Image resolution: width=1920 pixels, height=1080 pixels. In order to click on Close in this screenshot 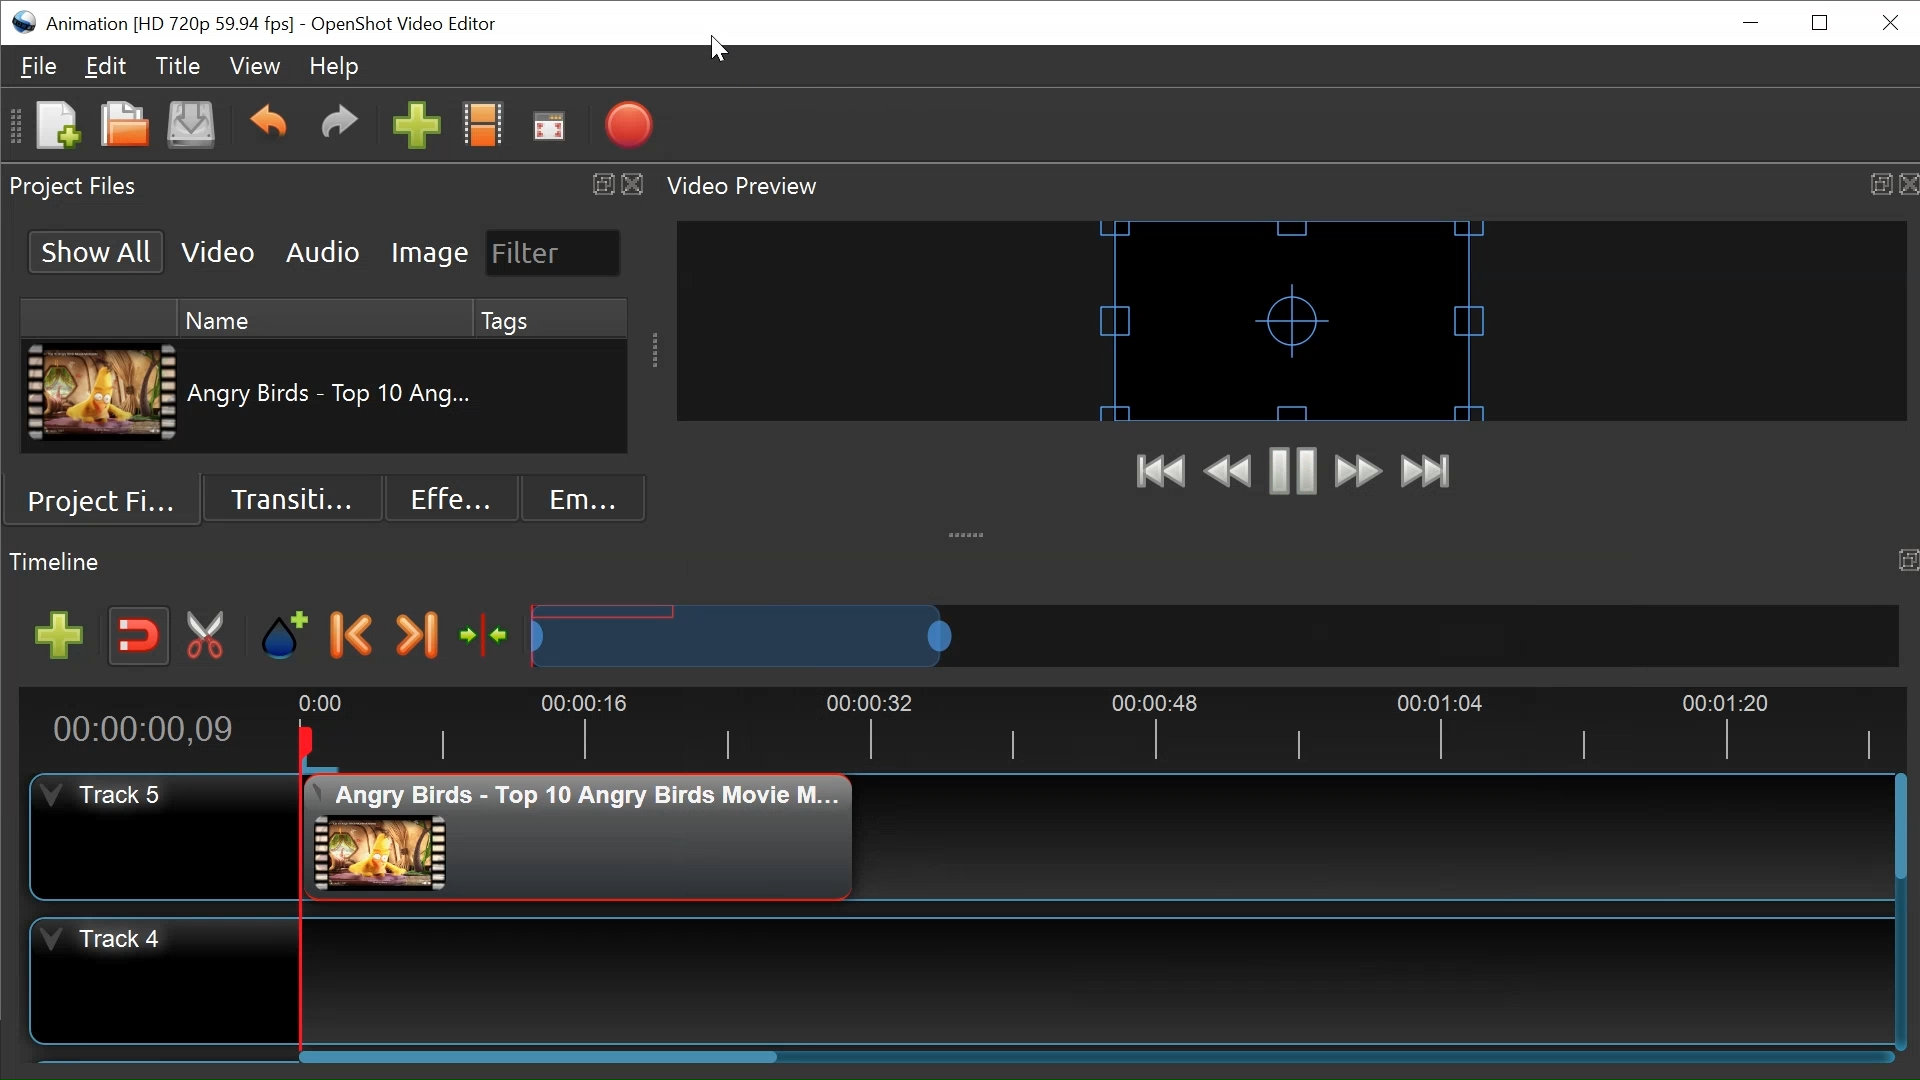, I will do `click(1887, 24)`.